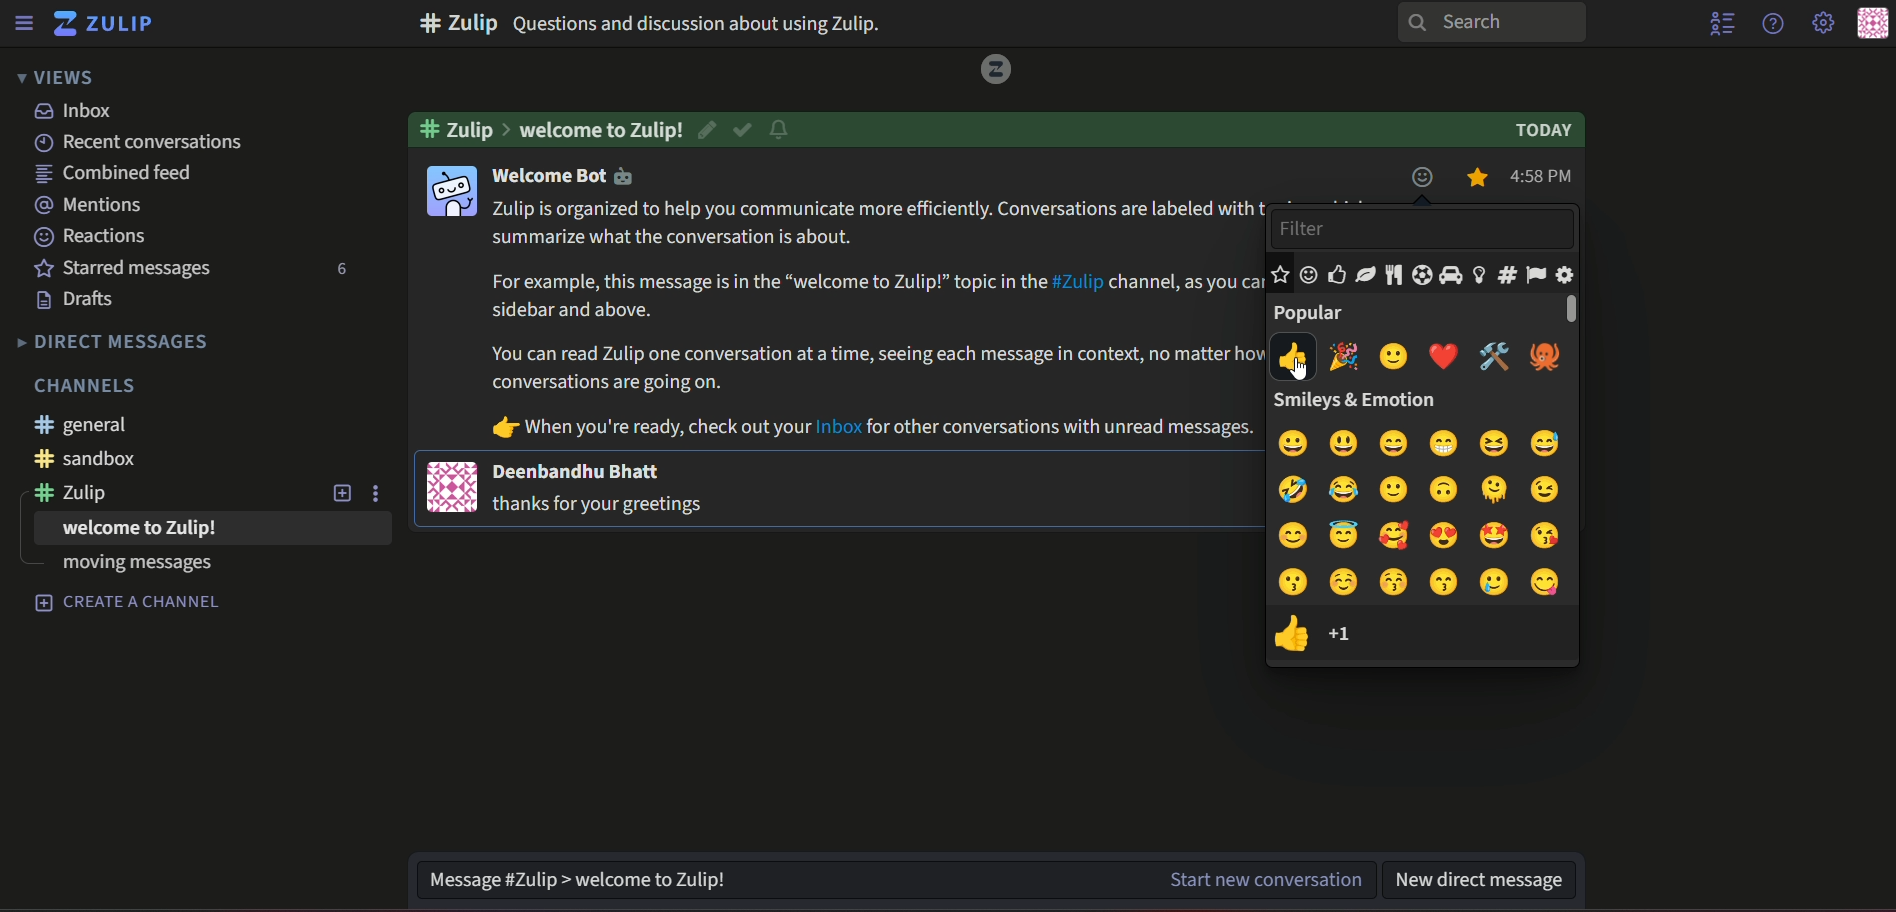 The width and height of the screenshot is (1896, 912). What do you see at coordinates (90, 202) in the screenshot?
I see `Mentions` at bounding box center [90, 202].